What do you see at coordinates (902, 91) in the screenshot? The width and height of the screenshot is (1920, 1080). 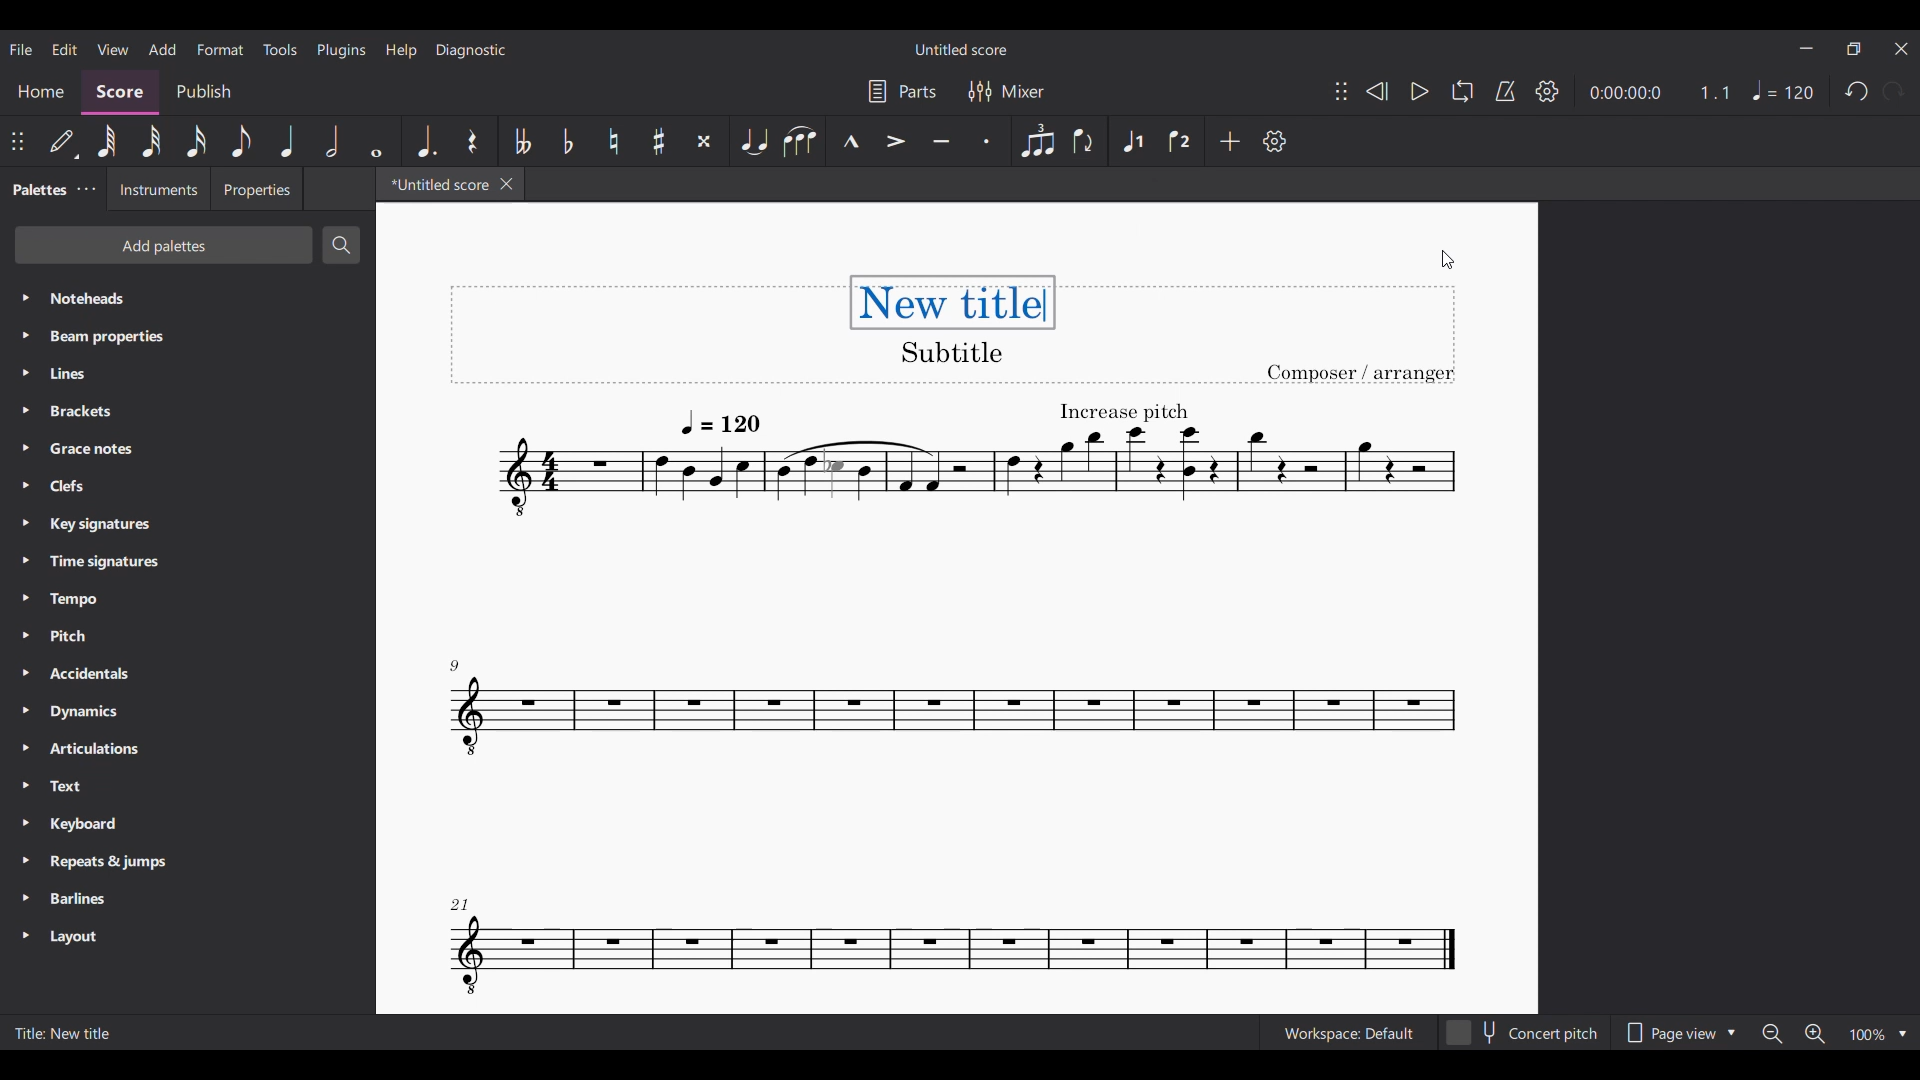 I see `Parts settings` at bounding box center [902, 91].